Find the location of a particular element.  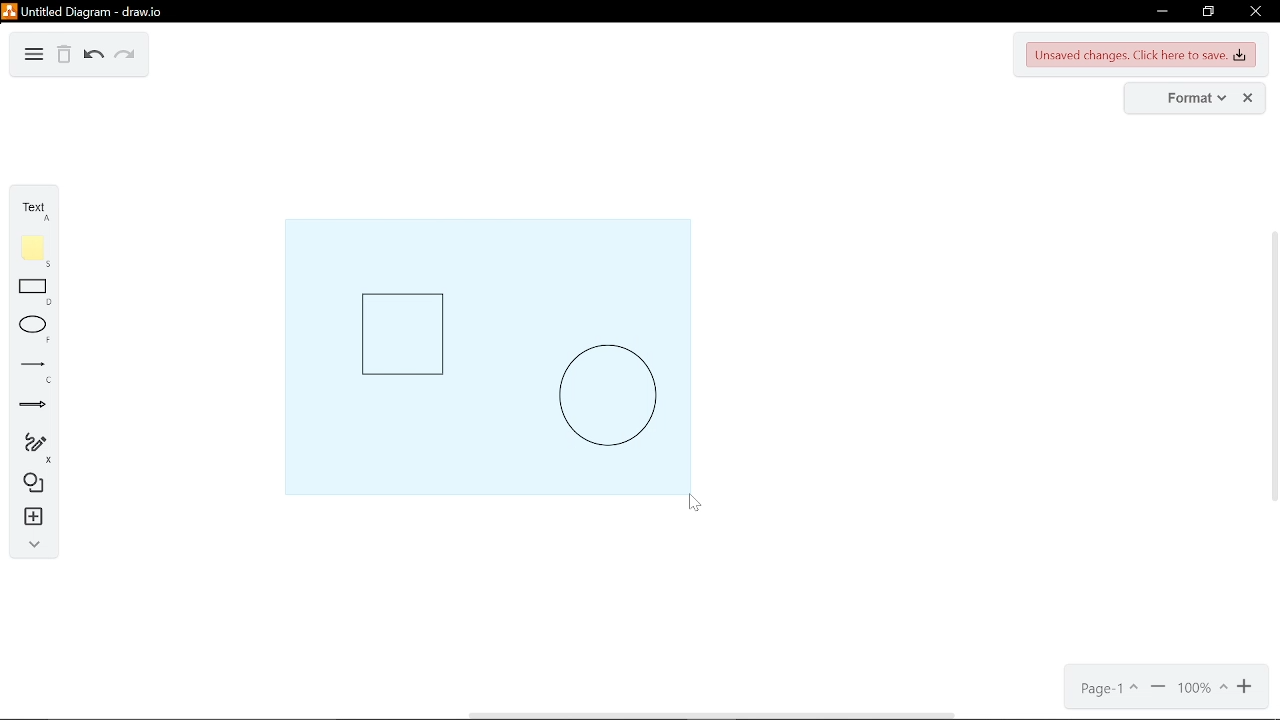

vertical scrollbar is located at coordinates (1272, 367).